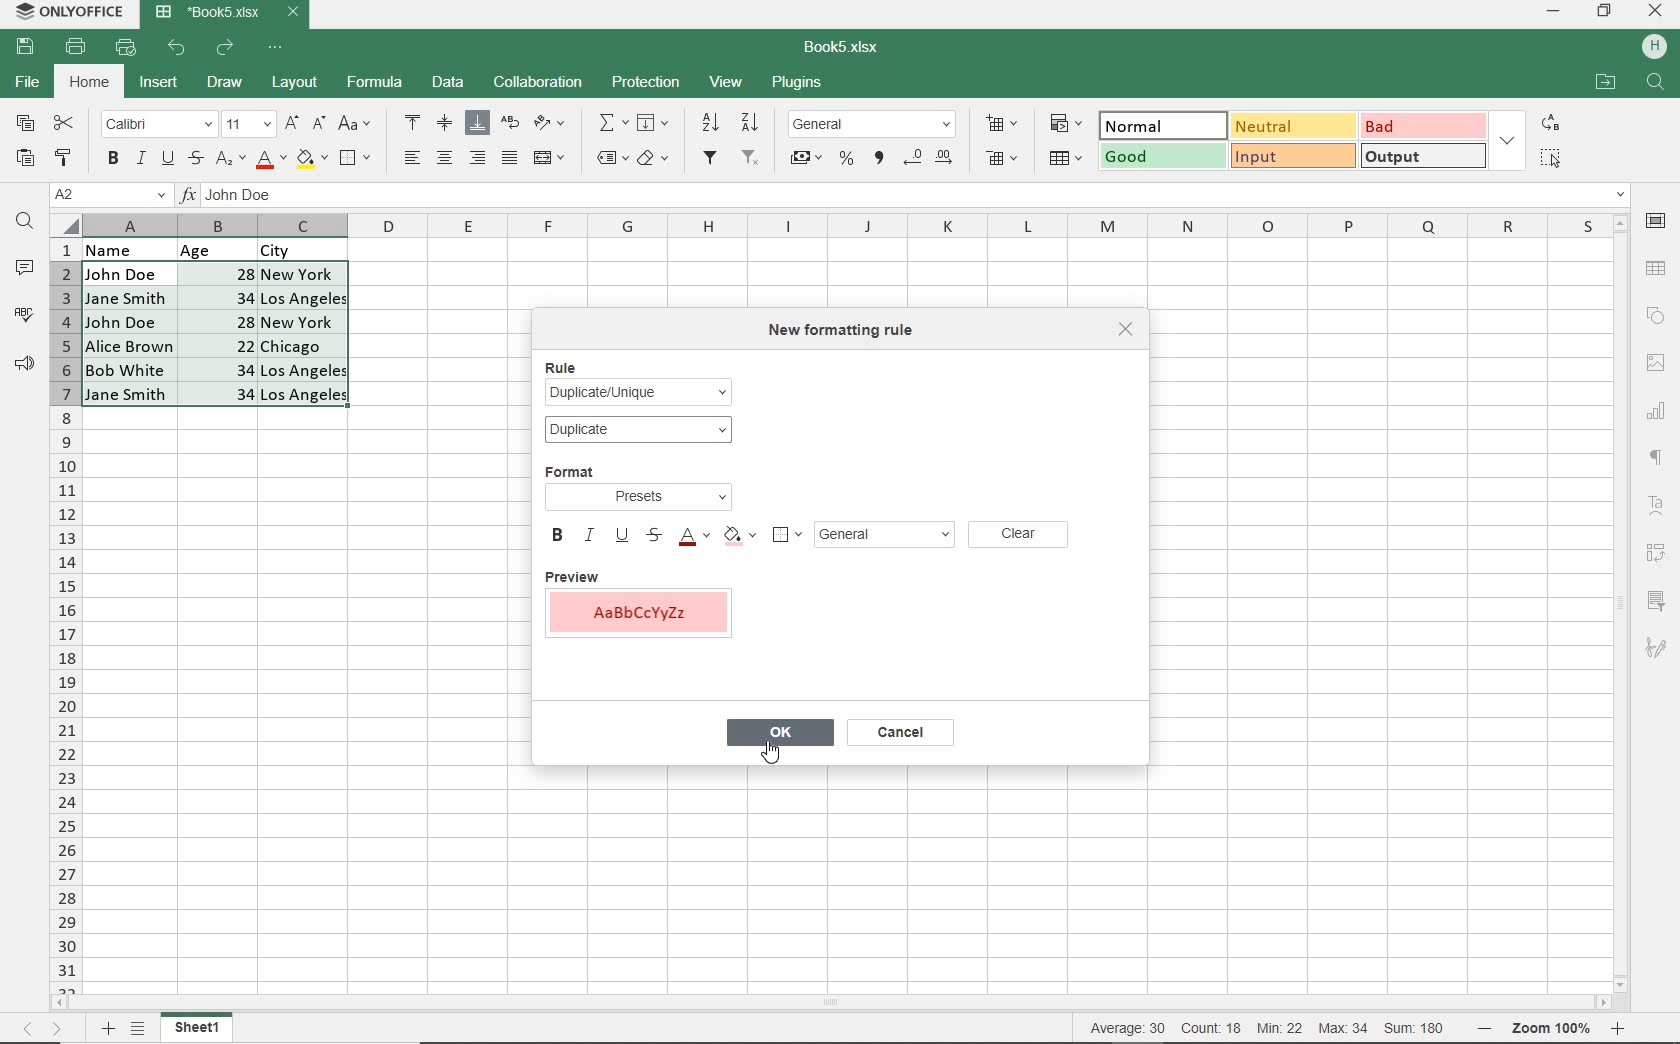 The image size is (1680, 1044). Describe the element at coordinates (449, 84) in the screenshot. I see `DATA` at that location.